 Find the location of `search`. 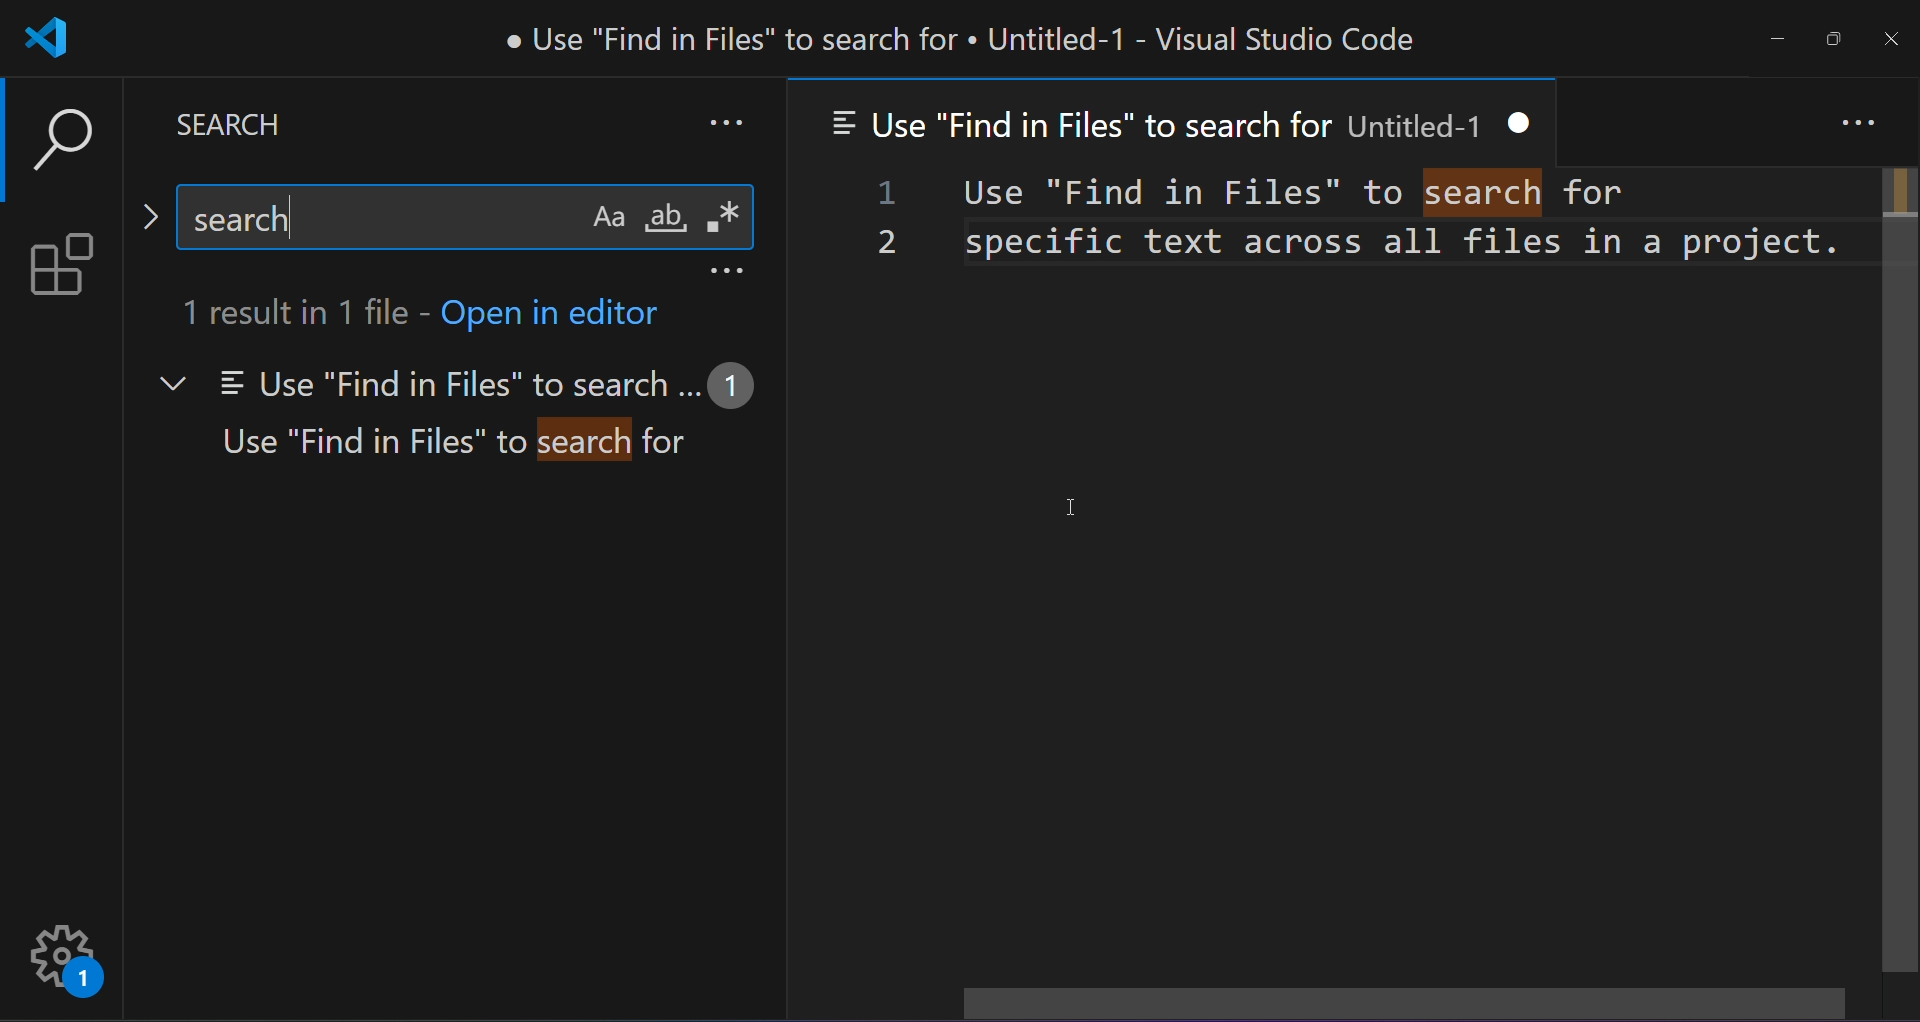

search is located at coordinates (227, 127).